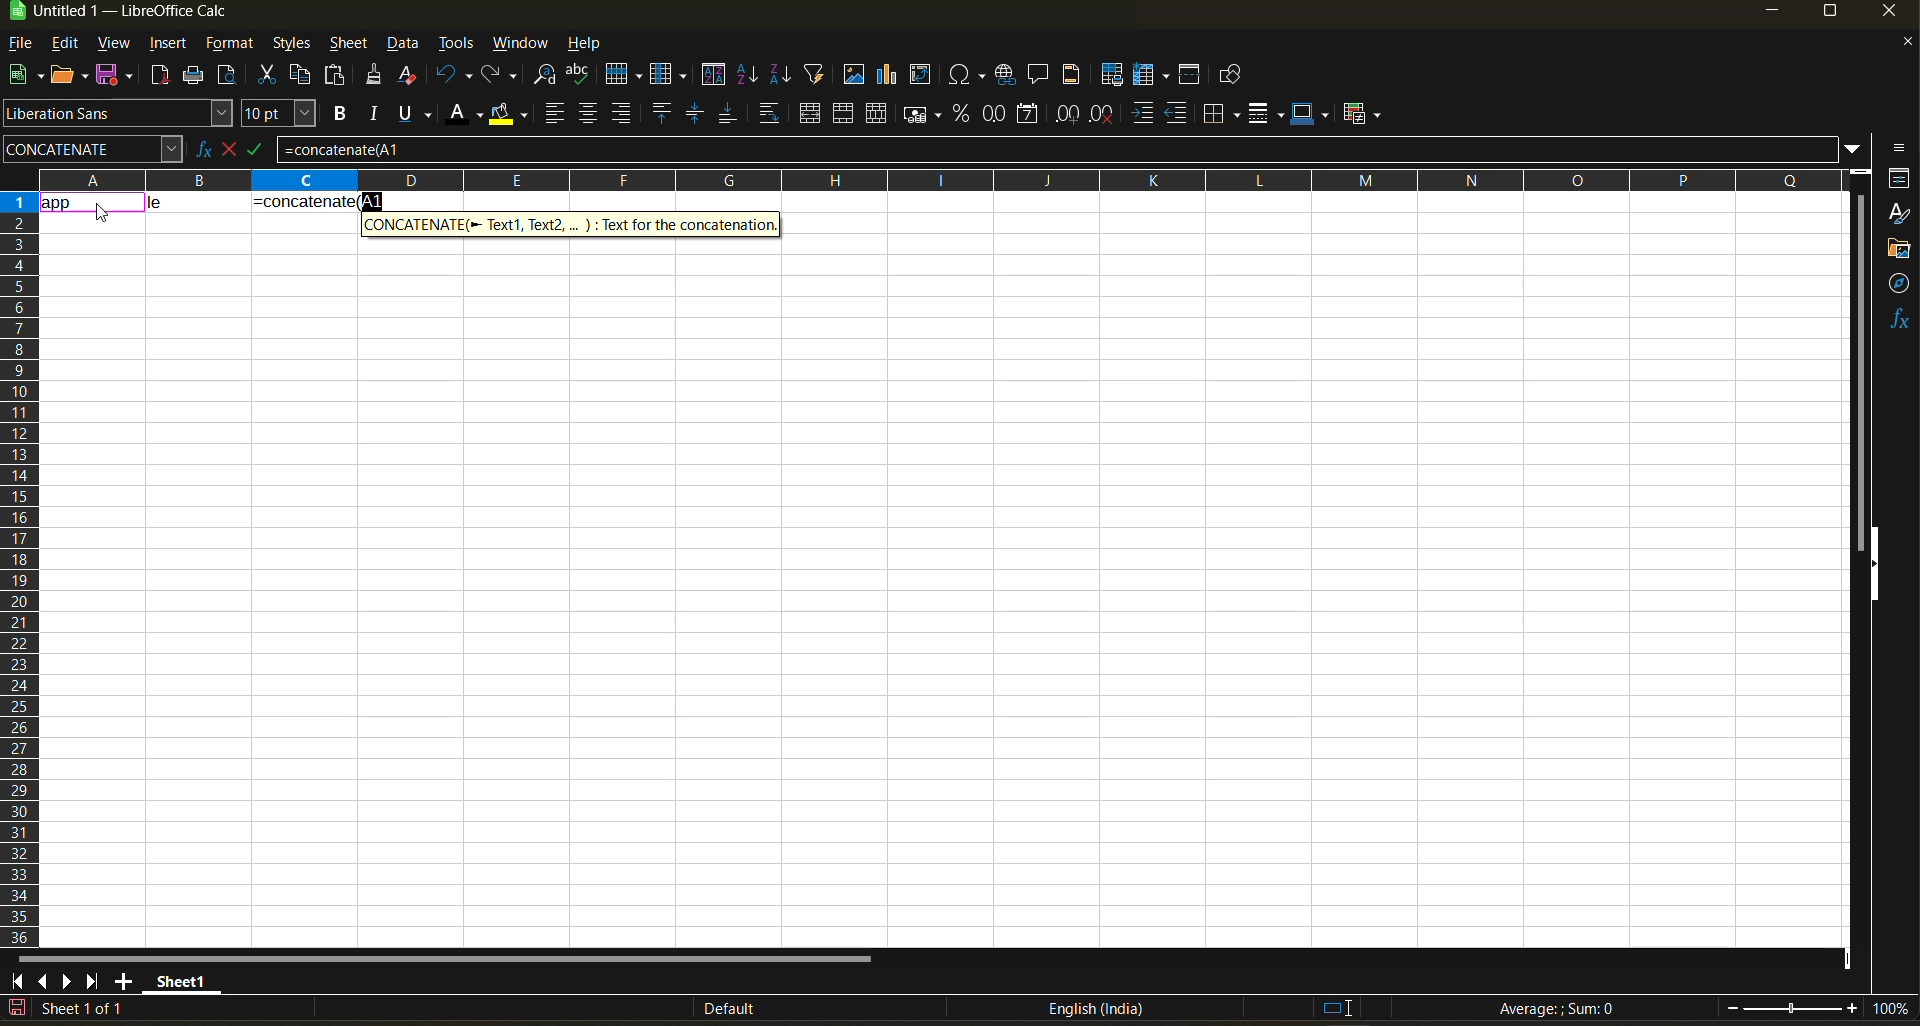  Describe the element at coordinates (23, 76) in the screenshot. I see `new` at that location.